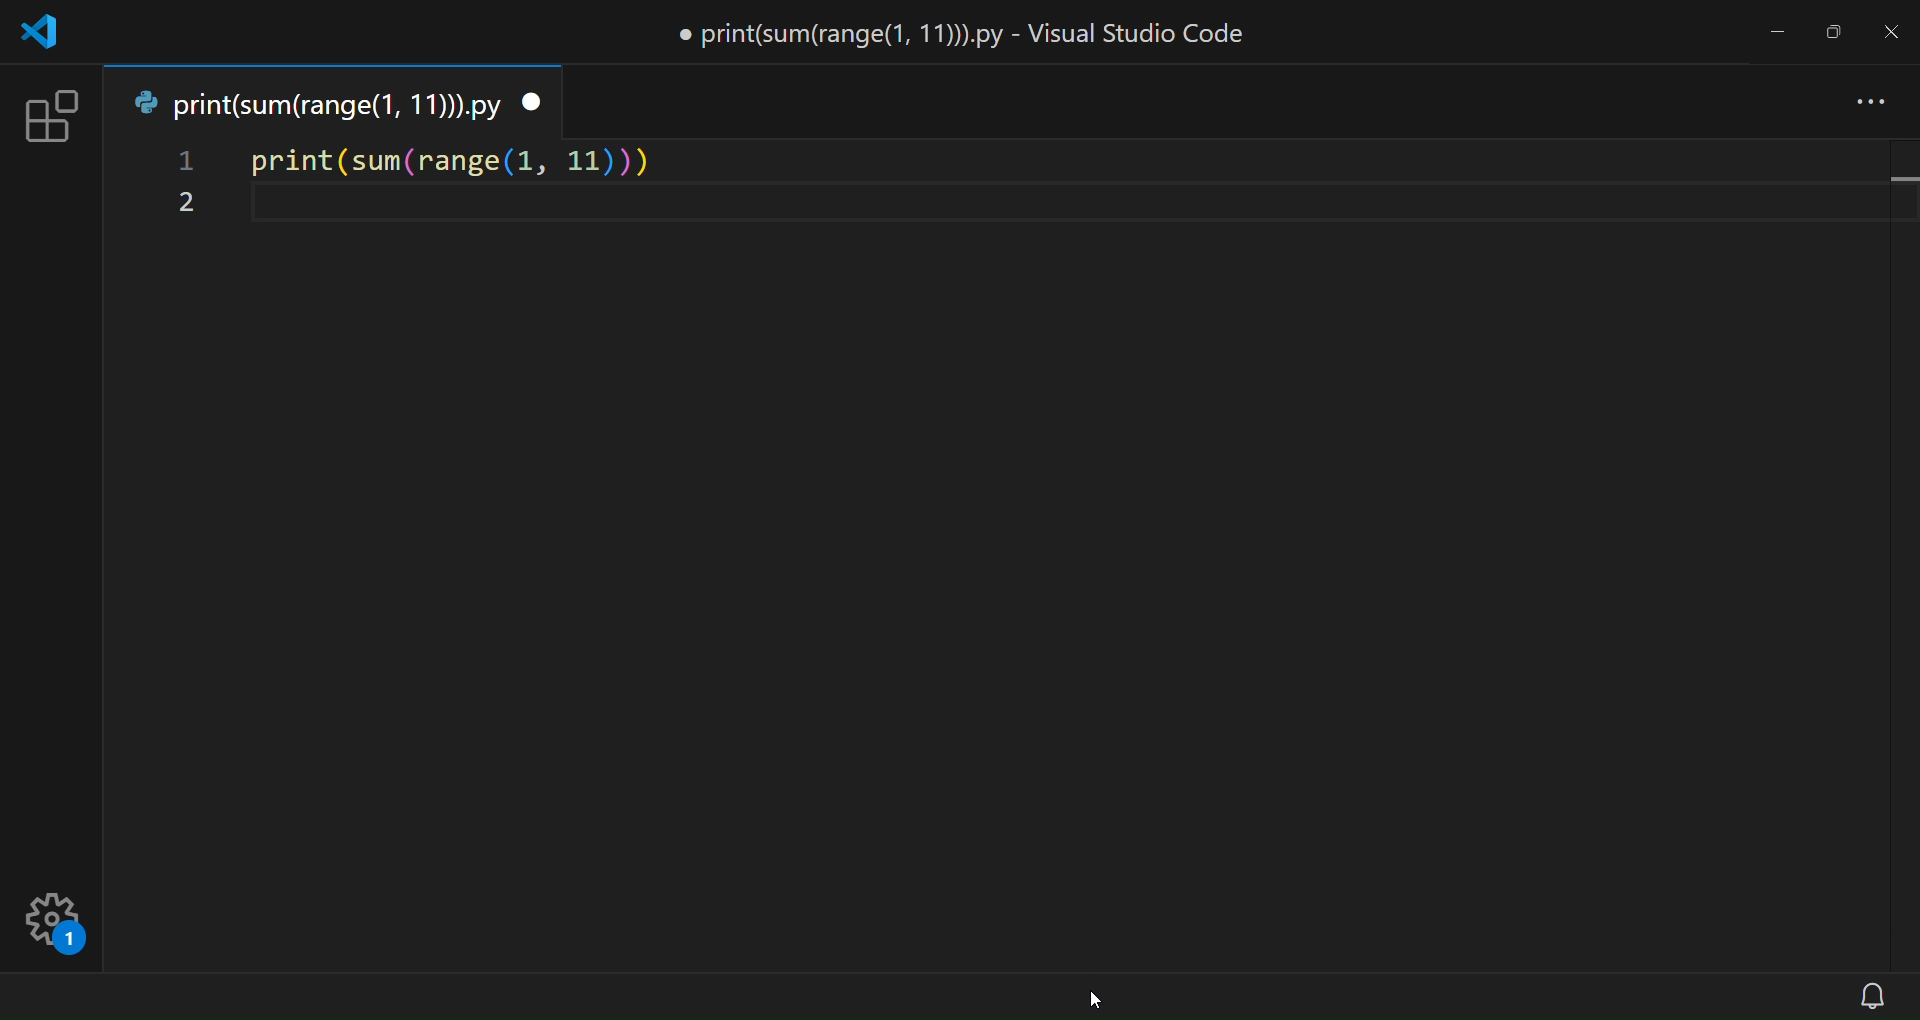 This screenshot has width=1920, height=1020. Describe the element at coordinates (1873, 996) in the screenshot. I see `notifications` at that location.